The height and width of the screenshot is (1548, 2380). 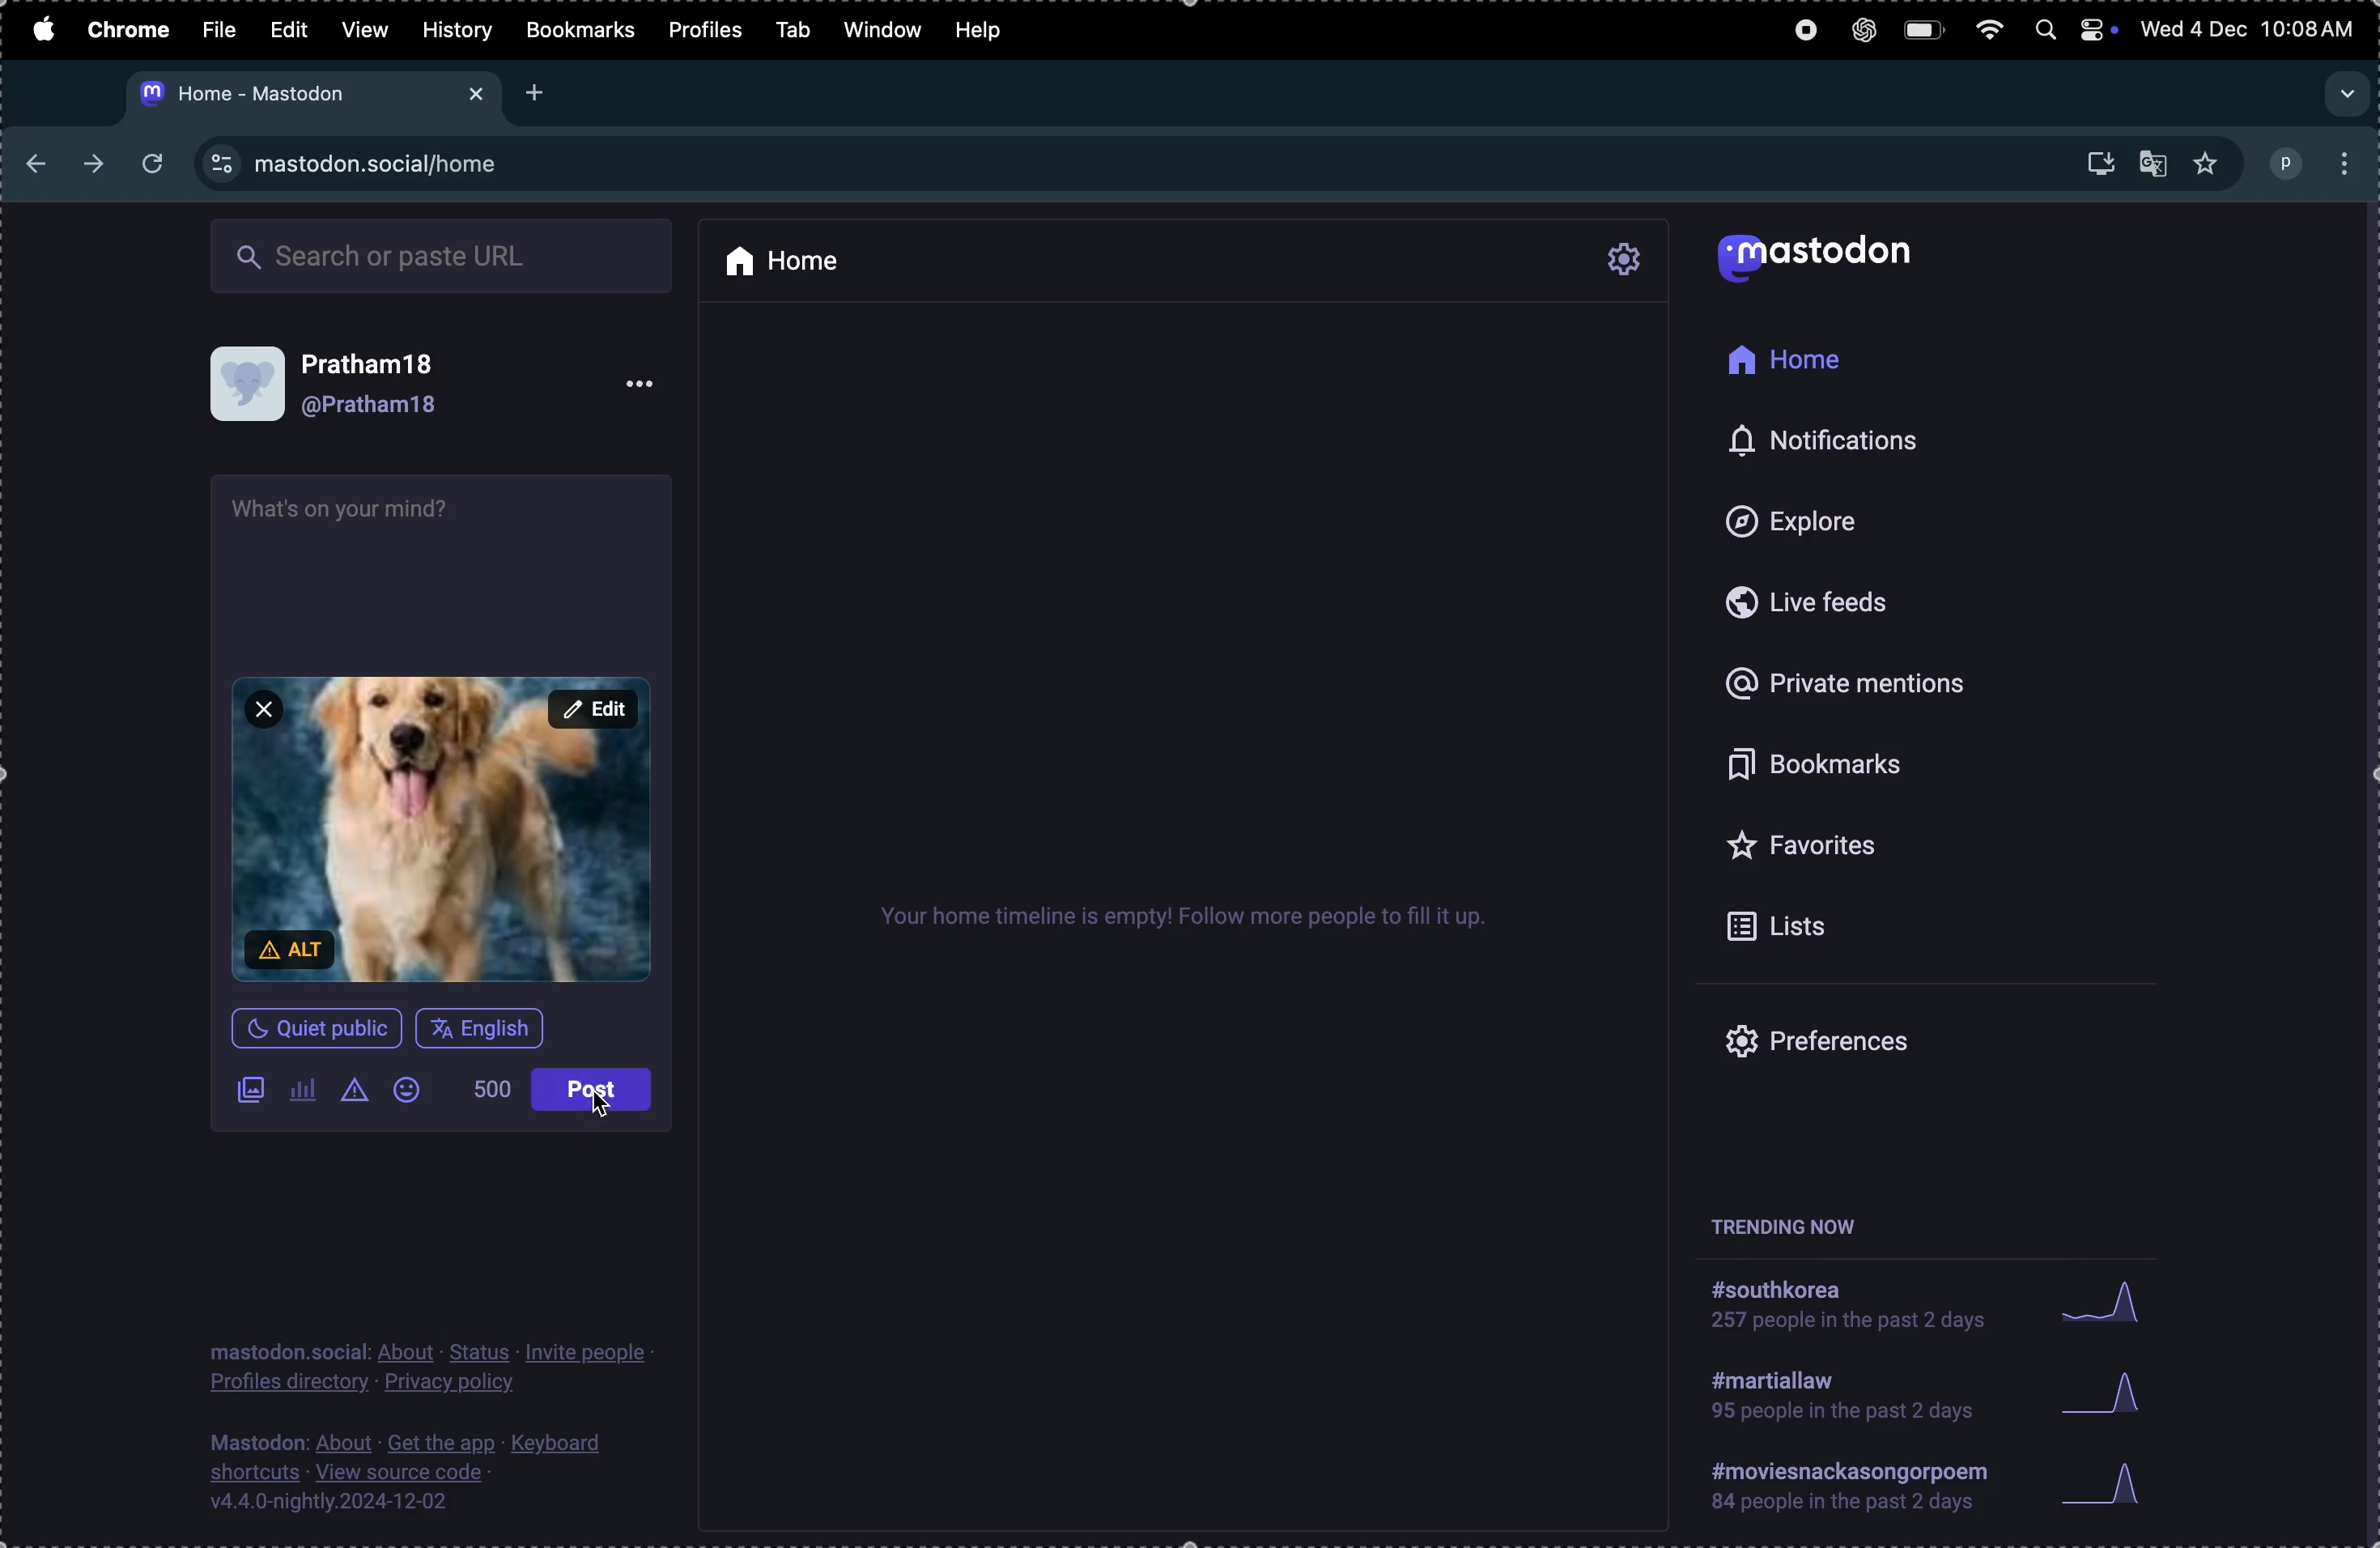 I want to click on logo, so click(x=1830, y=259).